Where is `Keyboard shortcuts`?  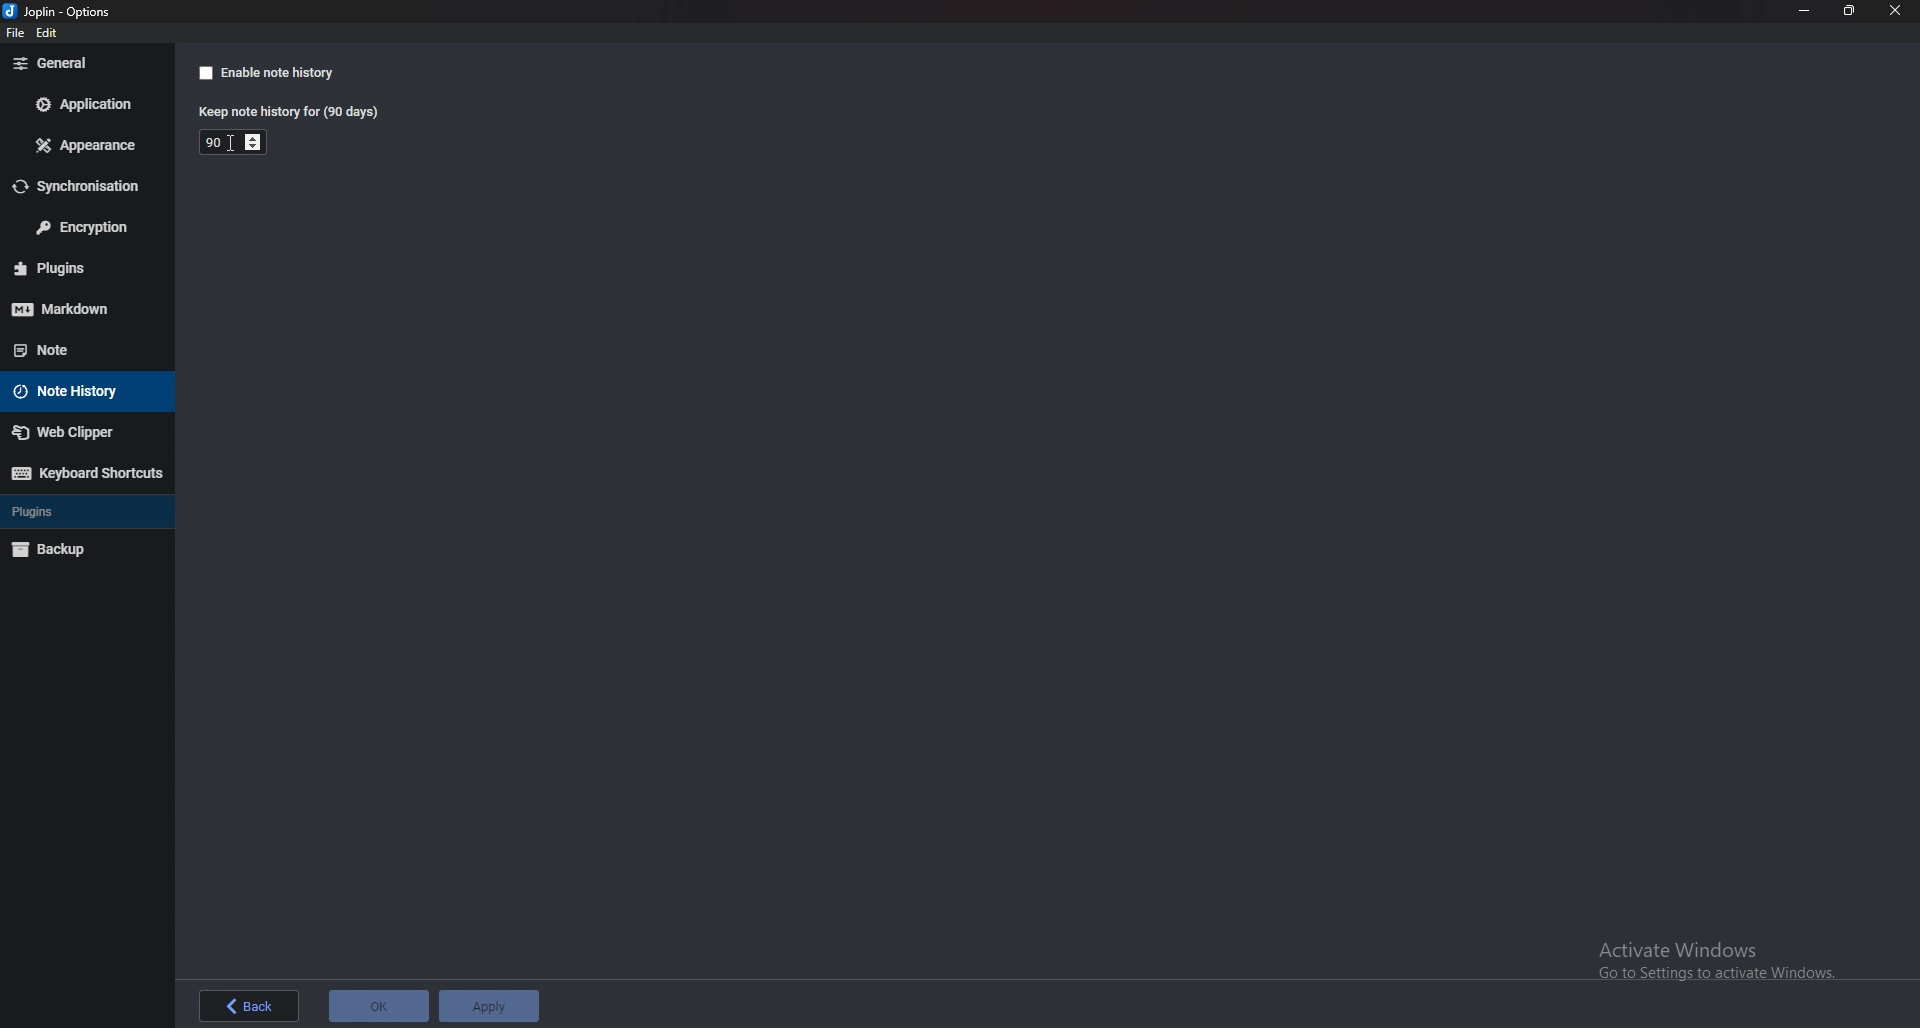
Keyboard shortcuts is located at coordinates (86, 473).